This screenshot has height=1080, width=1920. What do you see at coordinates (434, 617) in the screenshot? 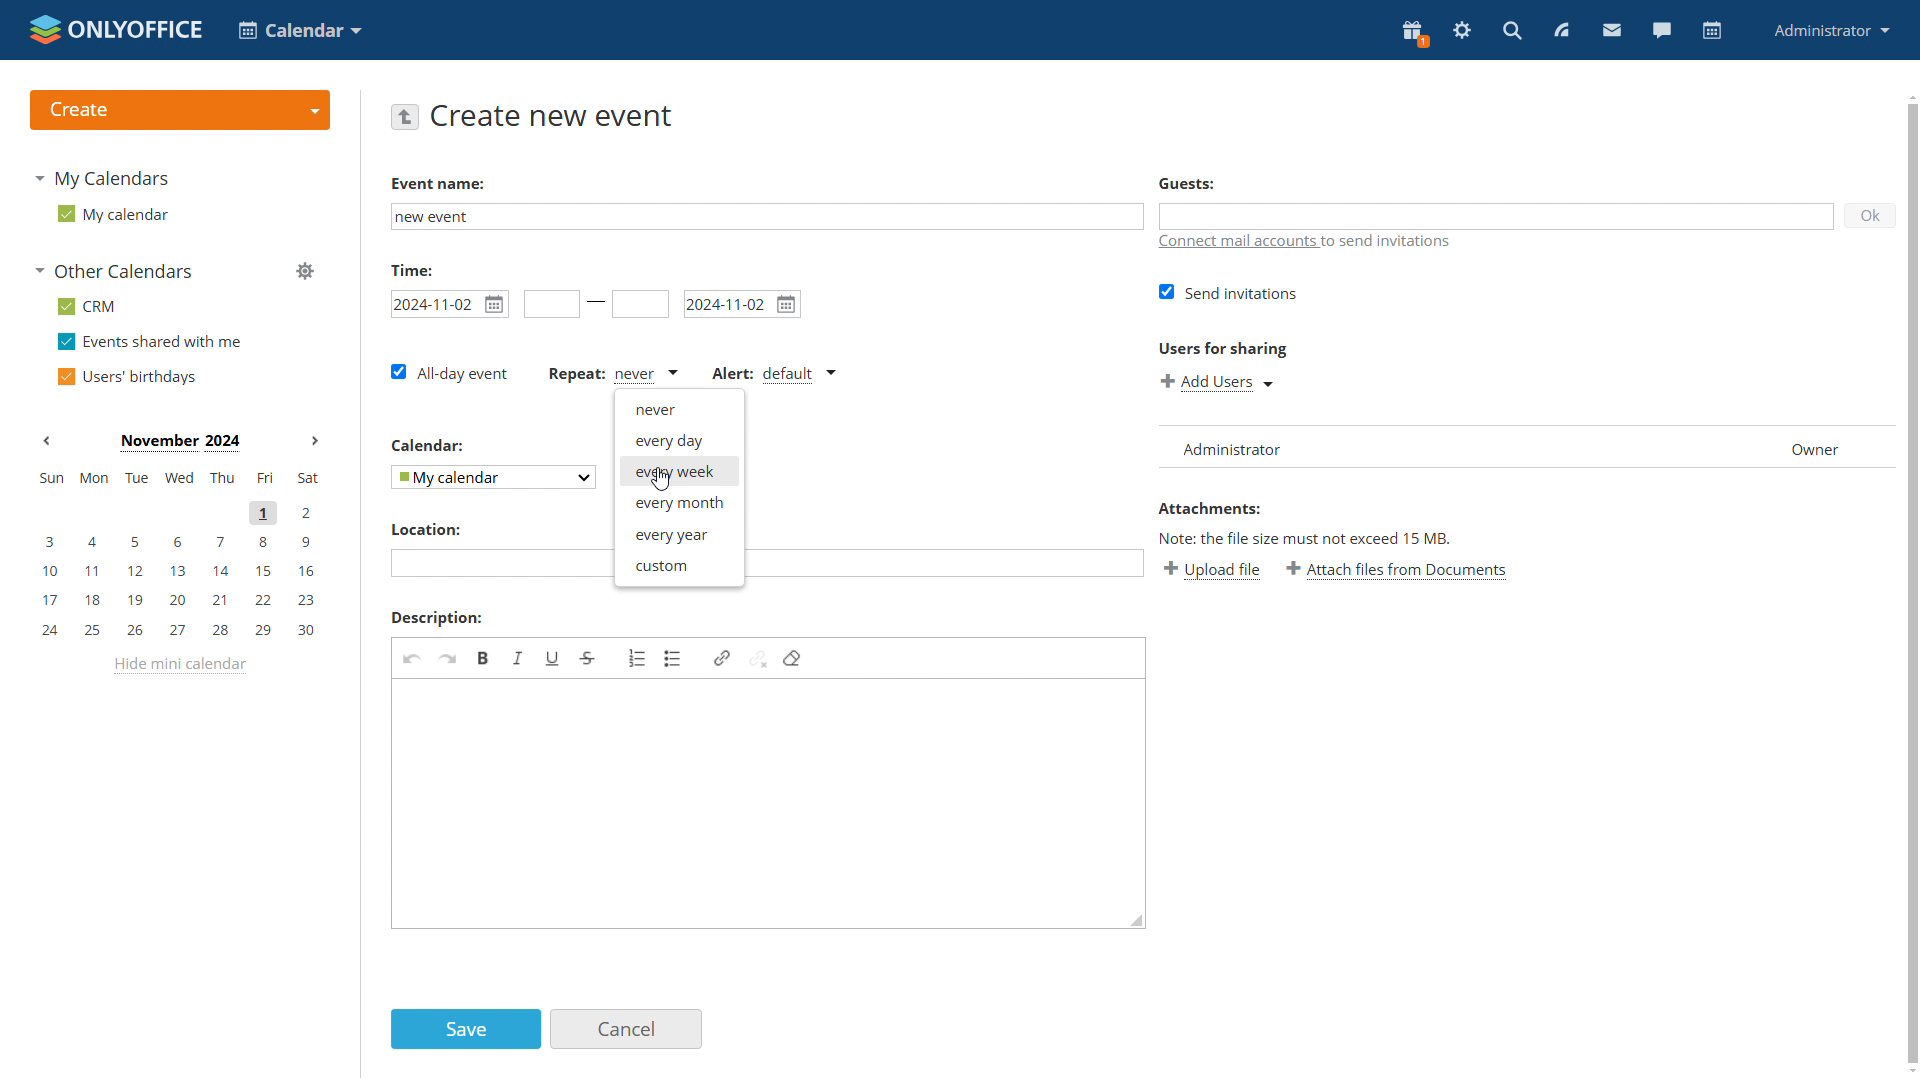
I see `Description` at bounding box center [434, 617].